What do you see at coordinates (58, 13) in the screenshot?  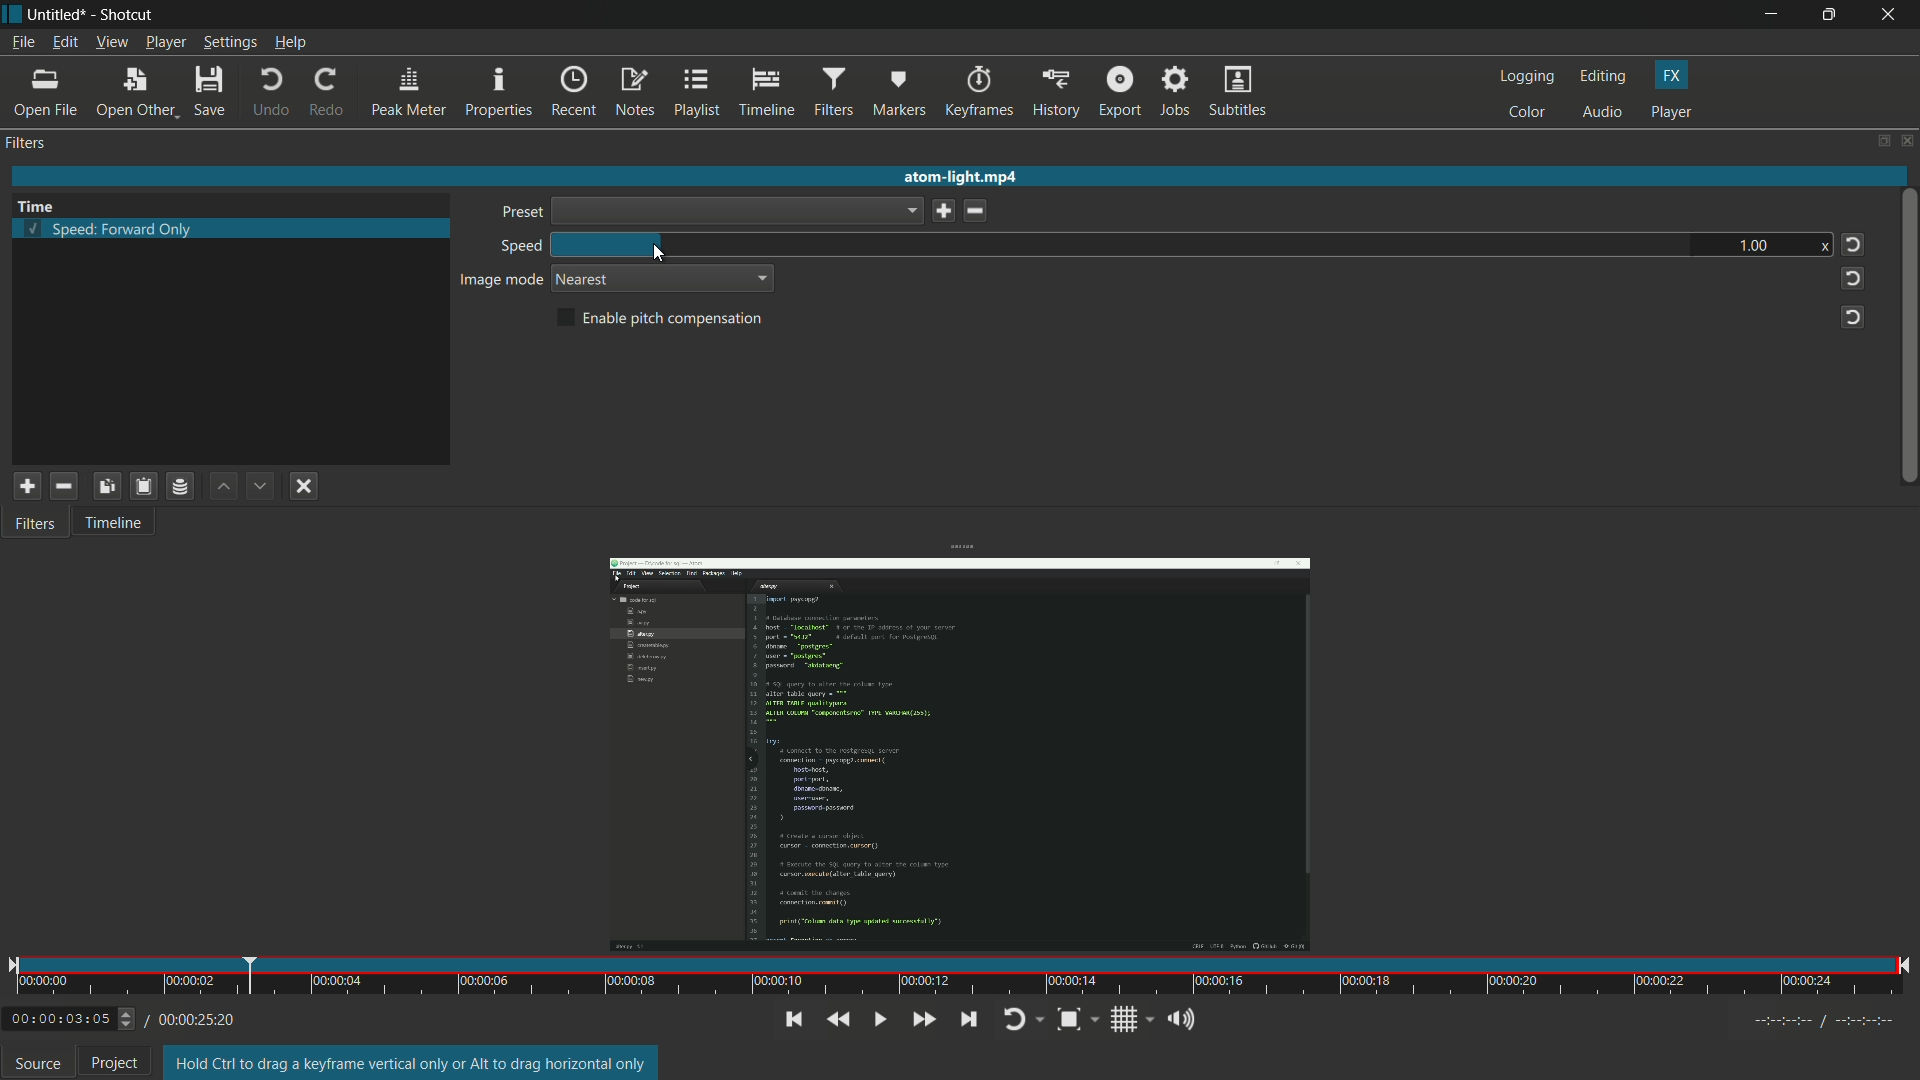 I see `untitled` at bounding box center [58, 13].